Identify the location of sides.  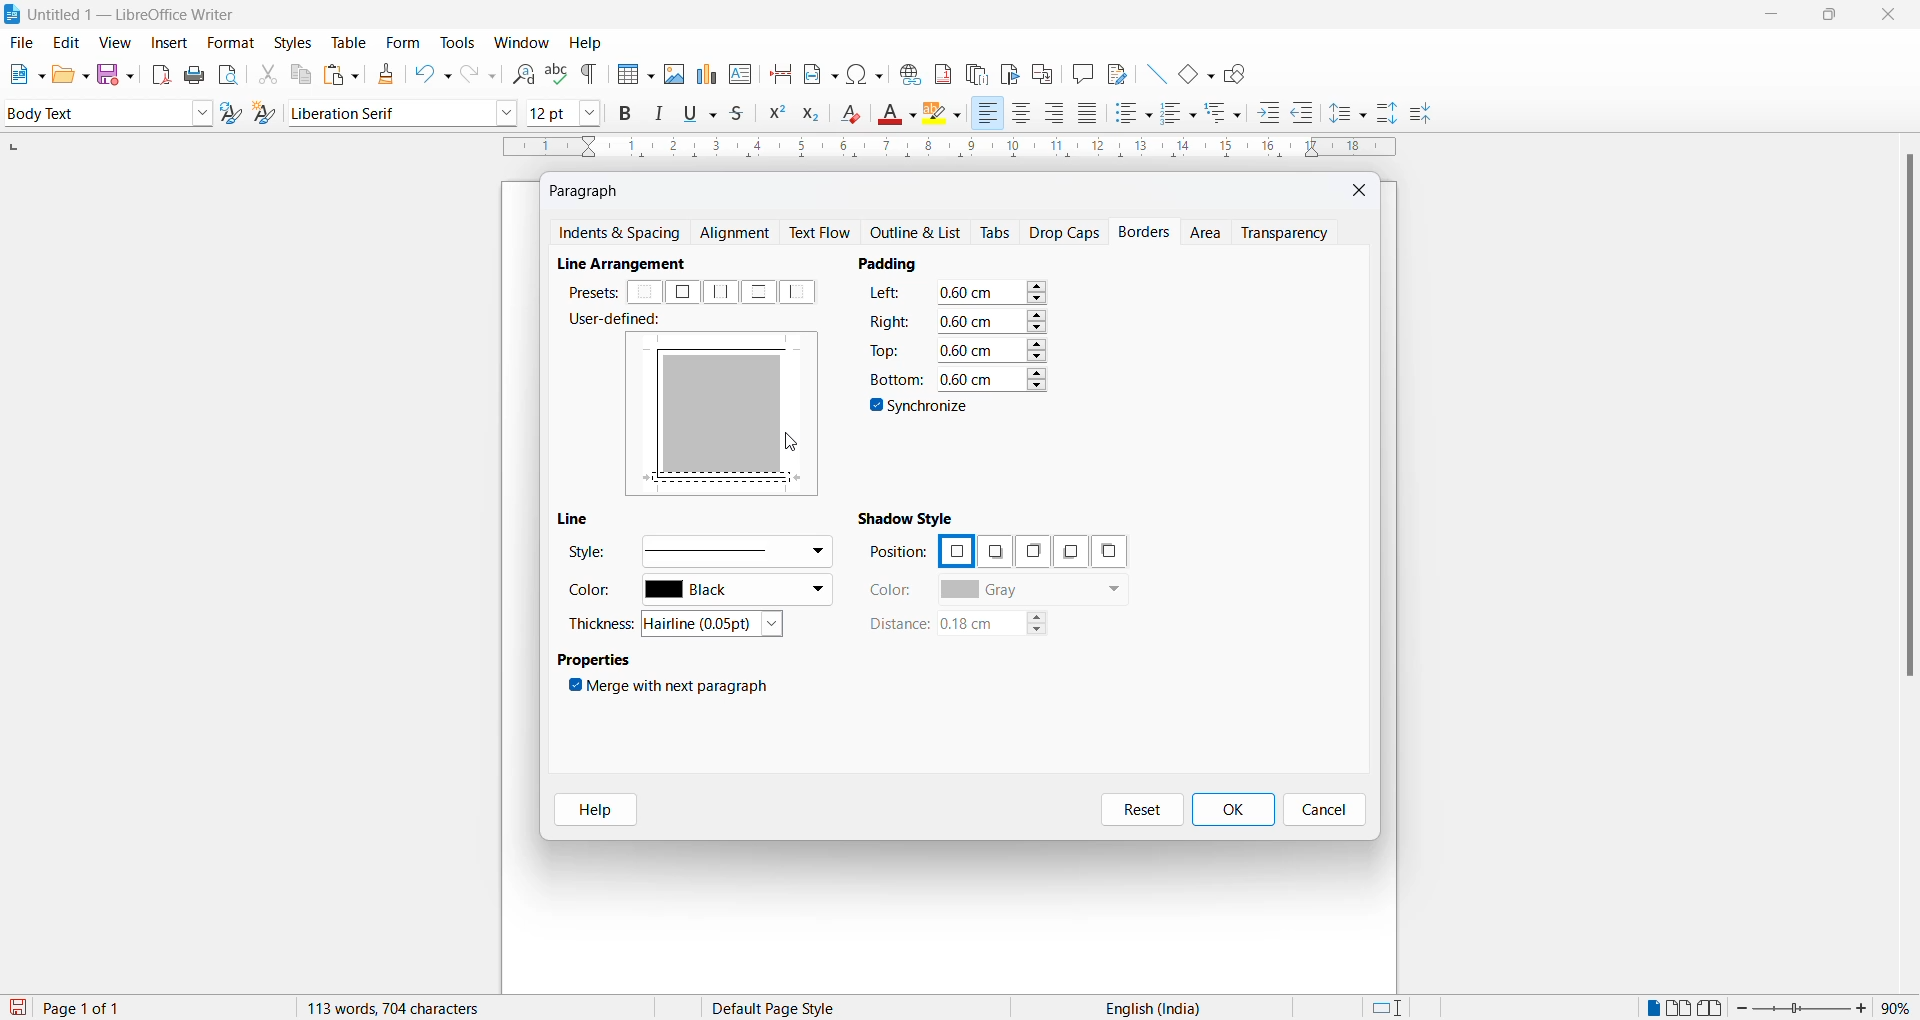
(890, 296).